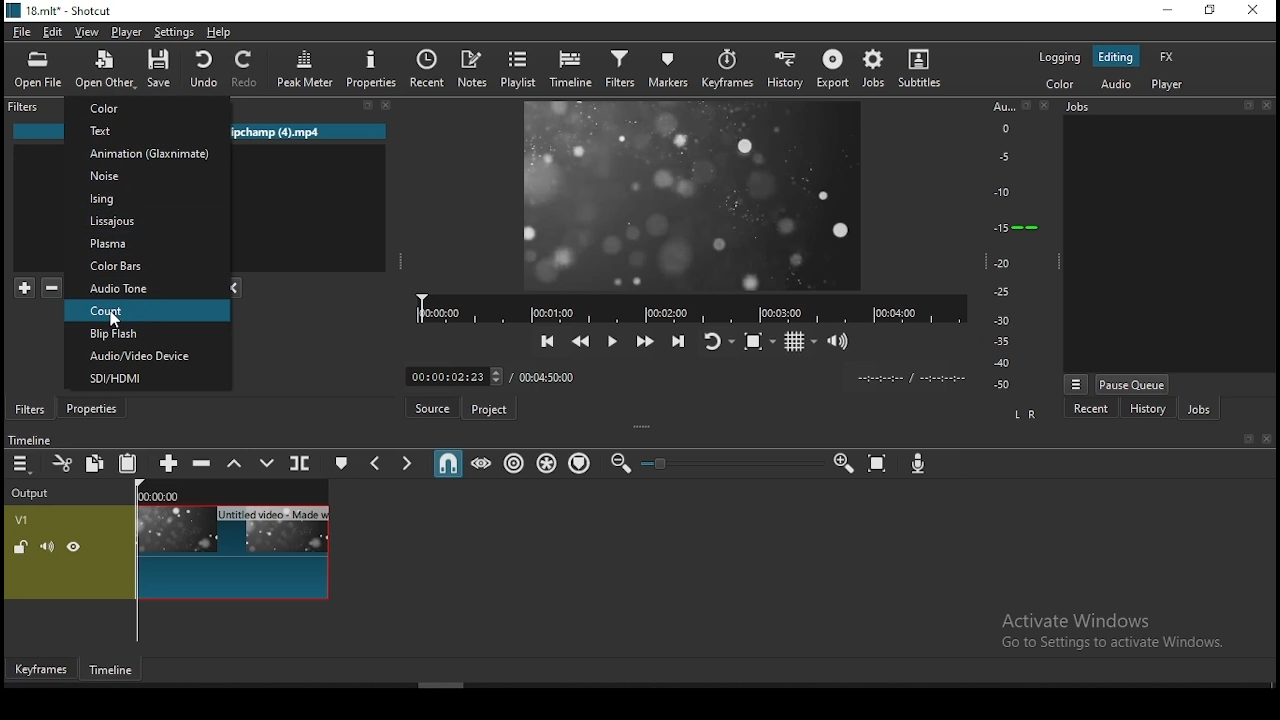 The width and height of the screenshot is (1280, 720). Describe the element at coordinates (877, 463) in the screenshot. I see `zoom timeline to fit` at that location.